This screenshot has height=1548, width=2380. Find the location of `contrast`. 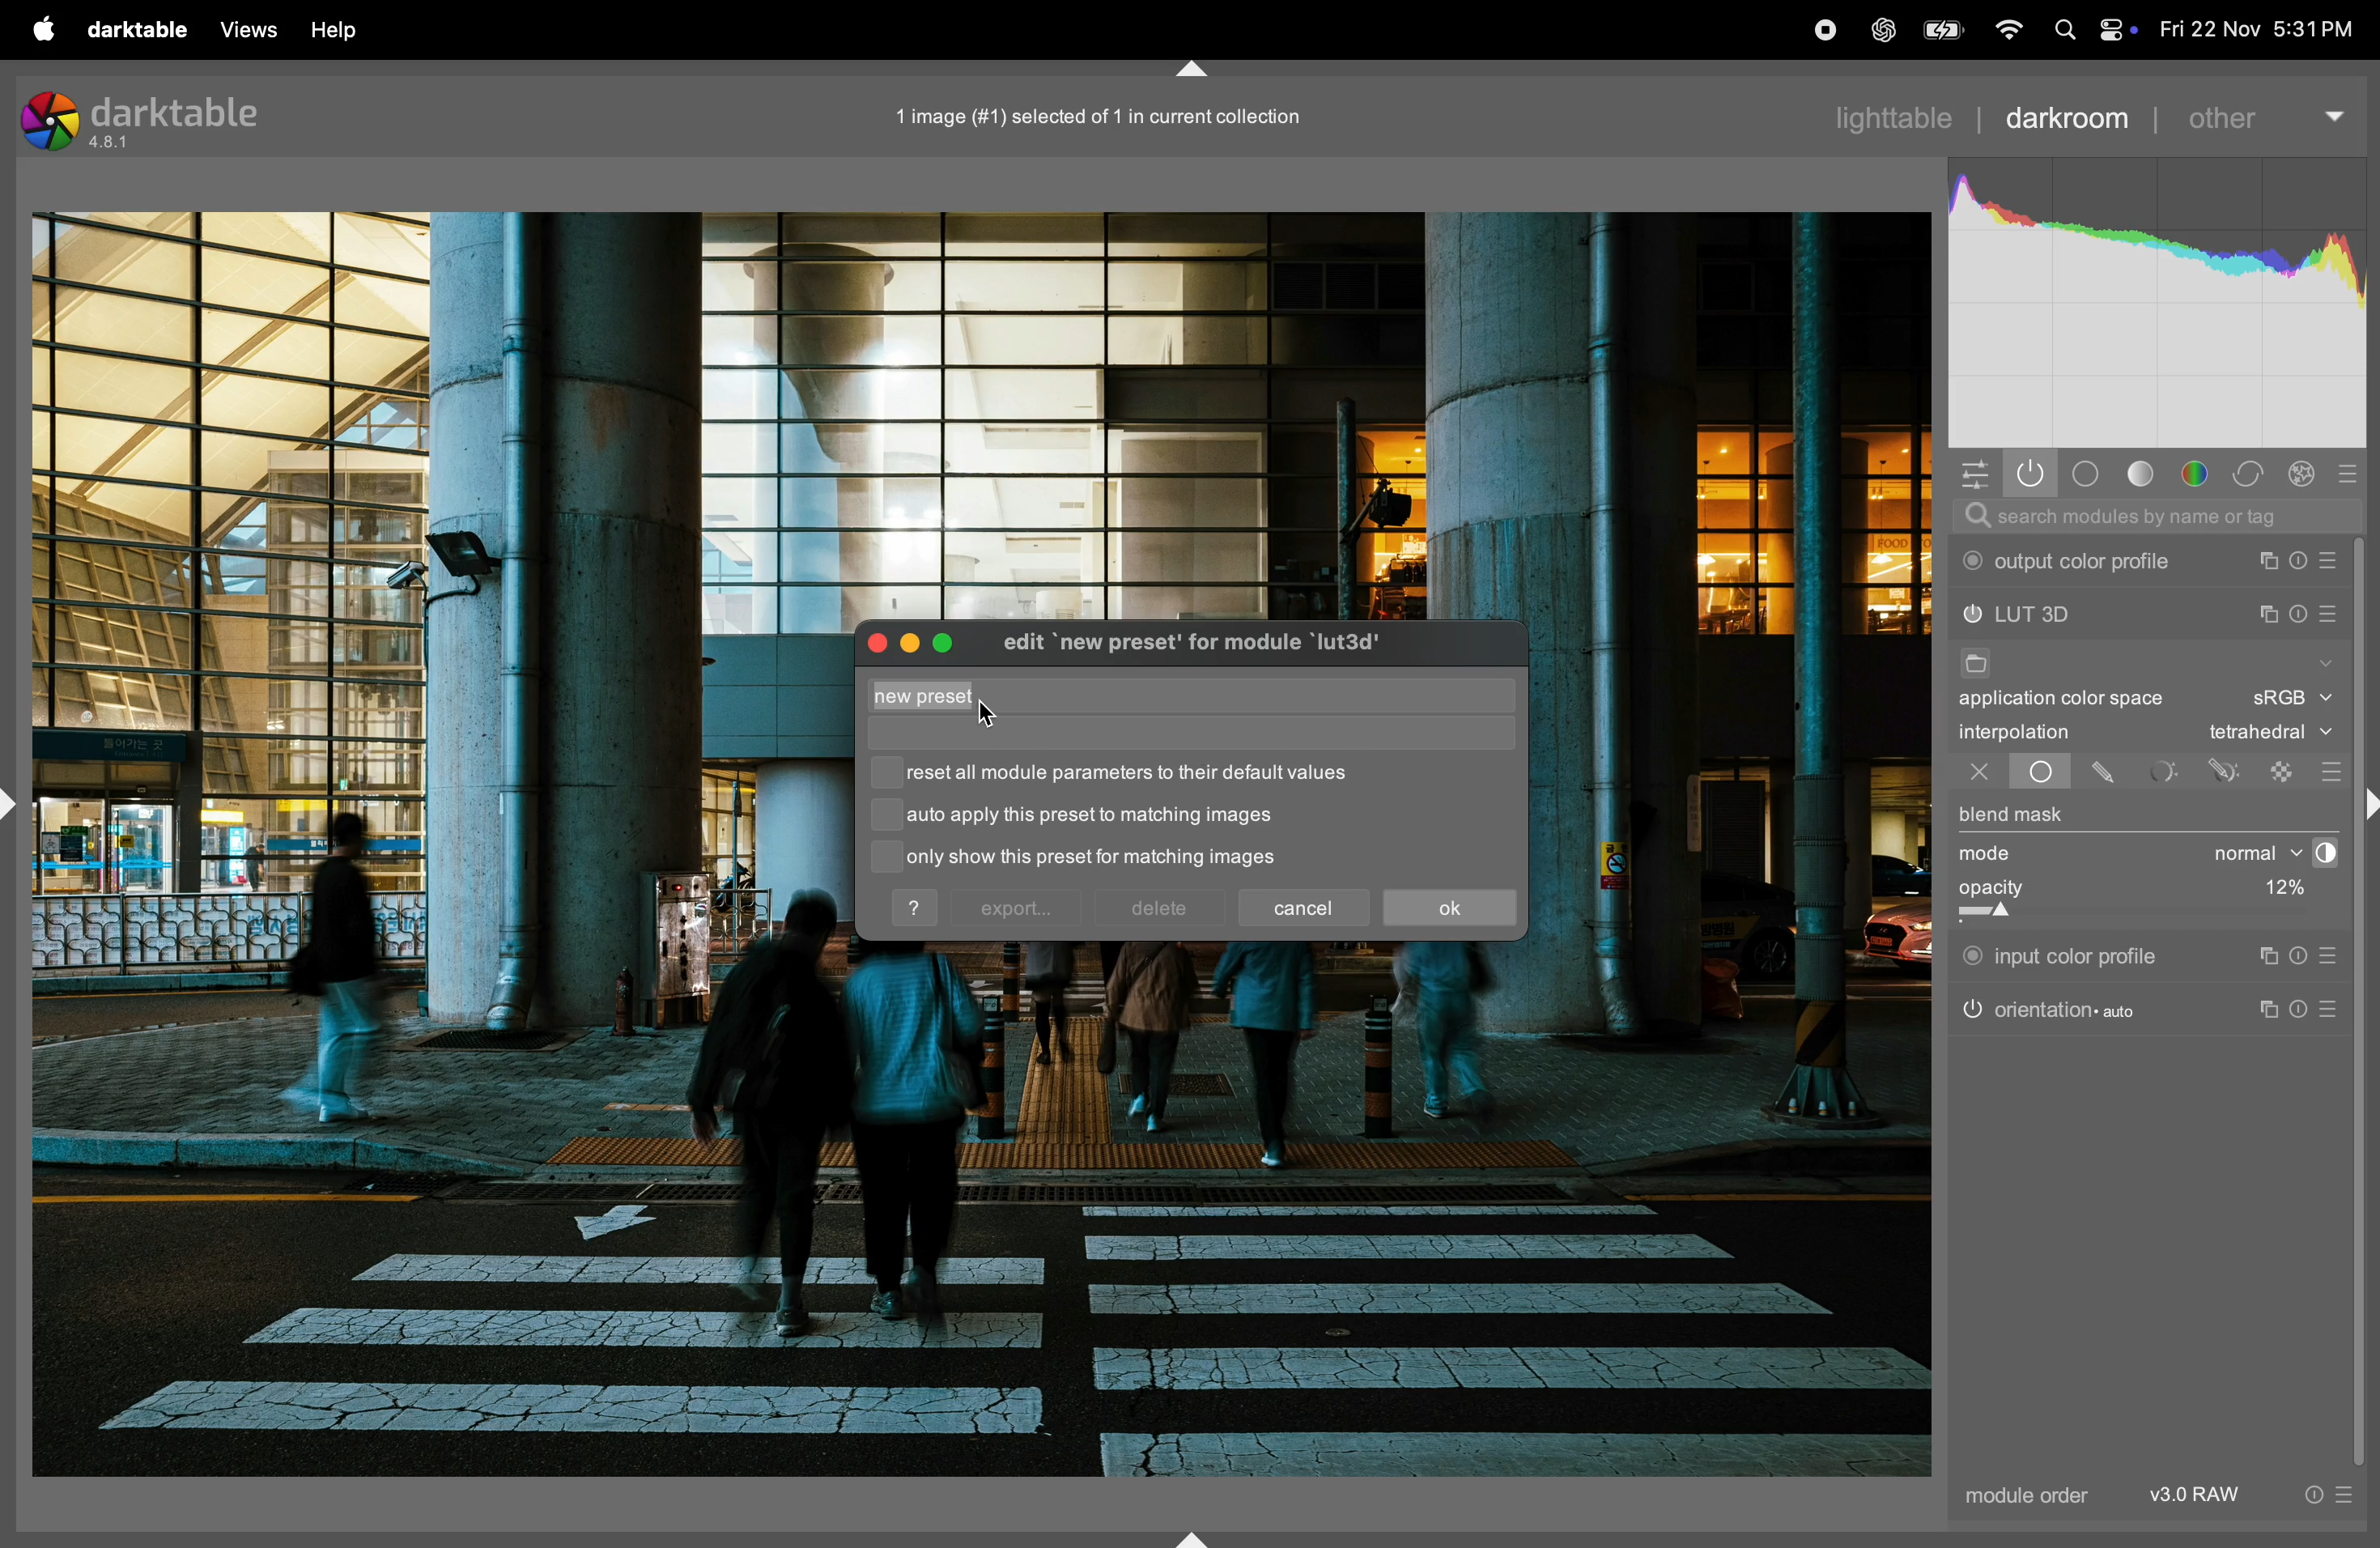

contrast is located at coordinates (2320, 853).